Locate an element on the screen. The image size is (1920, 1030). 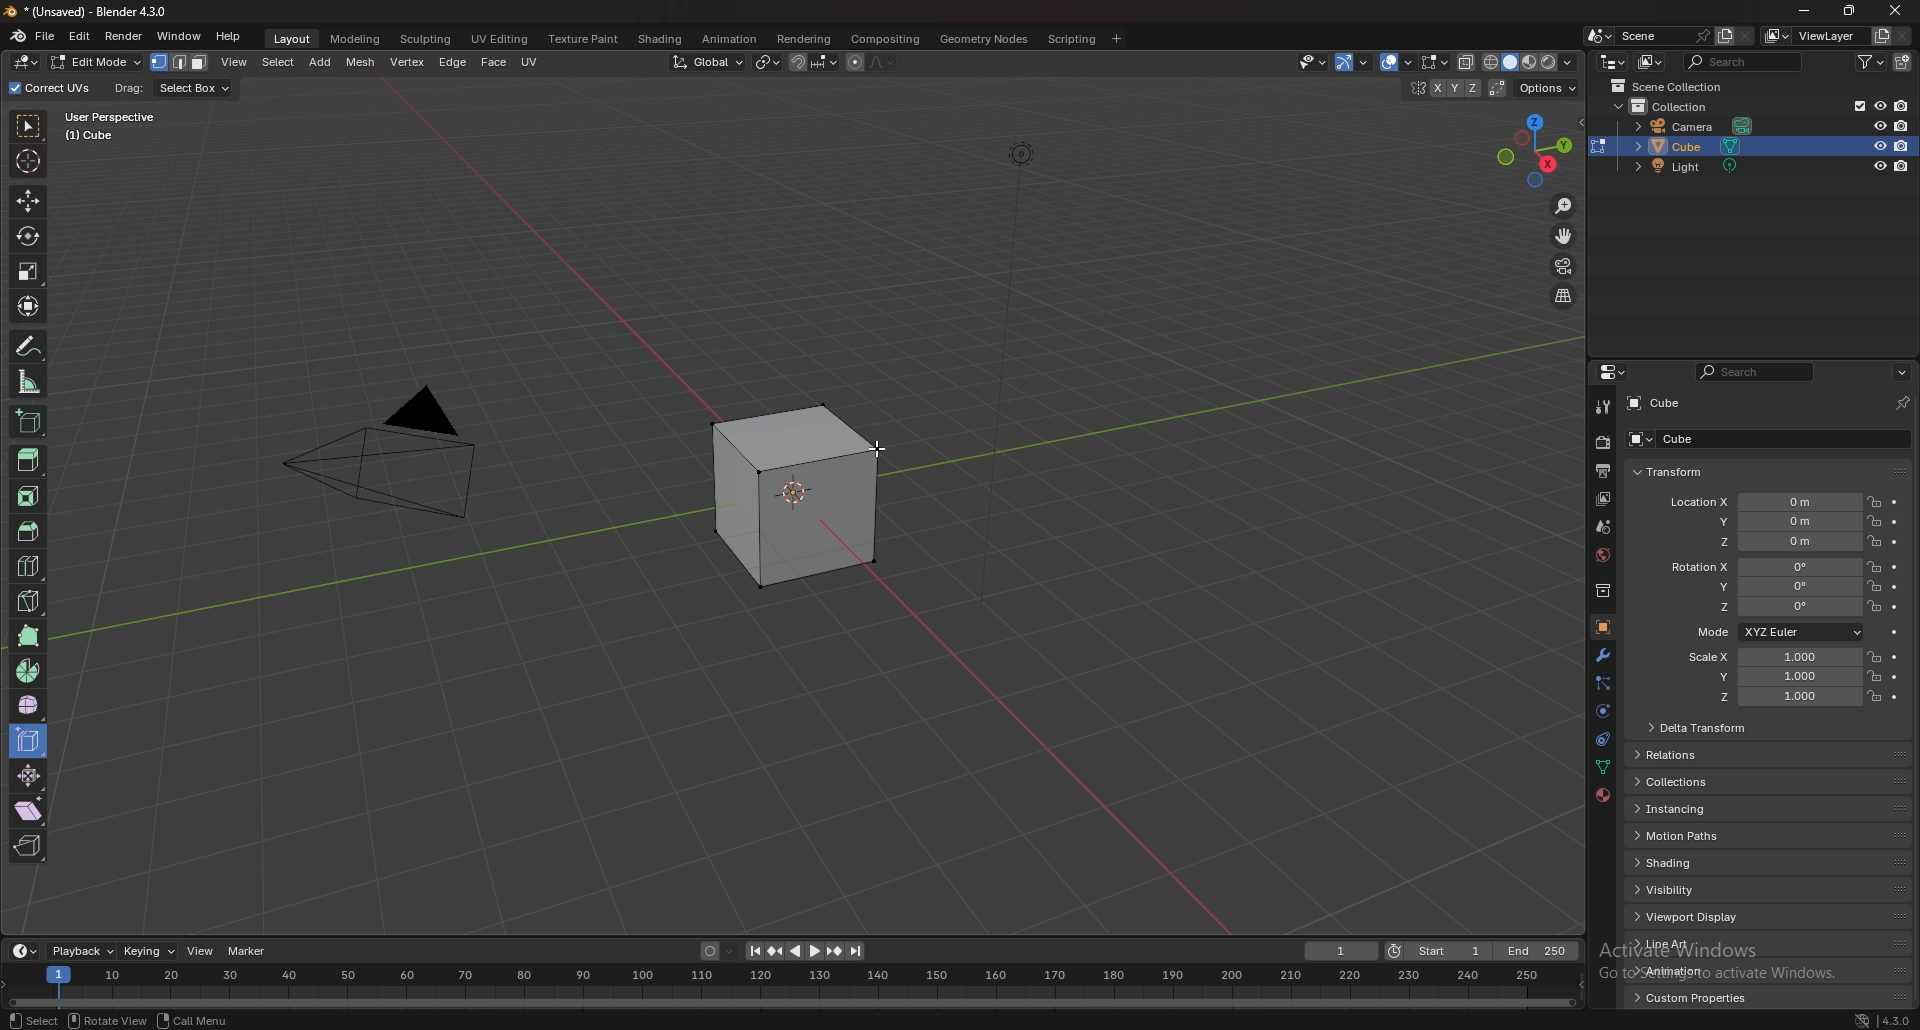
edge slide is located at coordinates (29, 740).